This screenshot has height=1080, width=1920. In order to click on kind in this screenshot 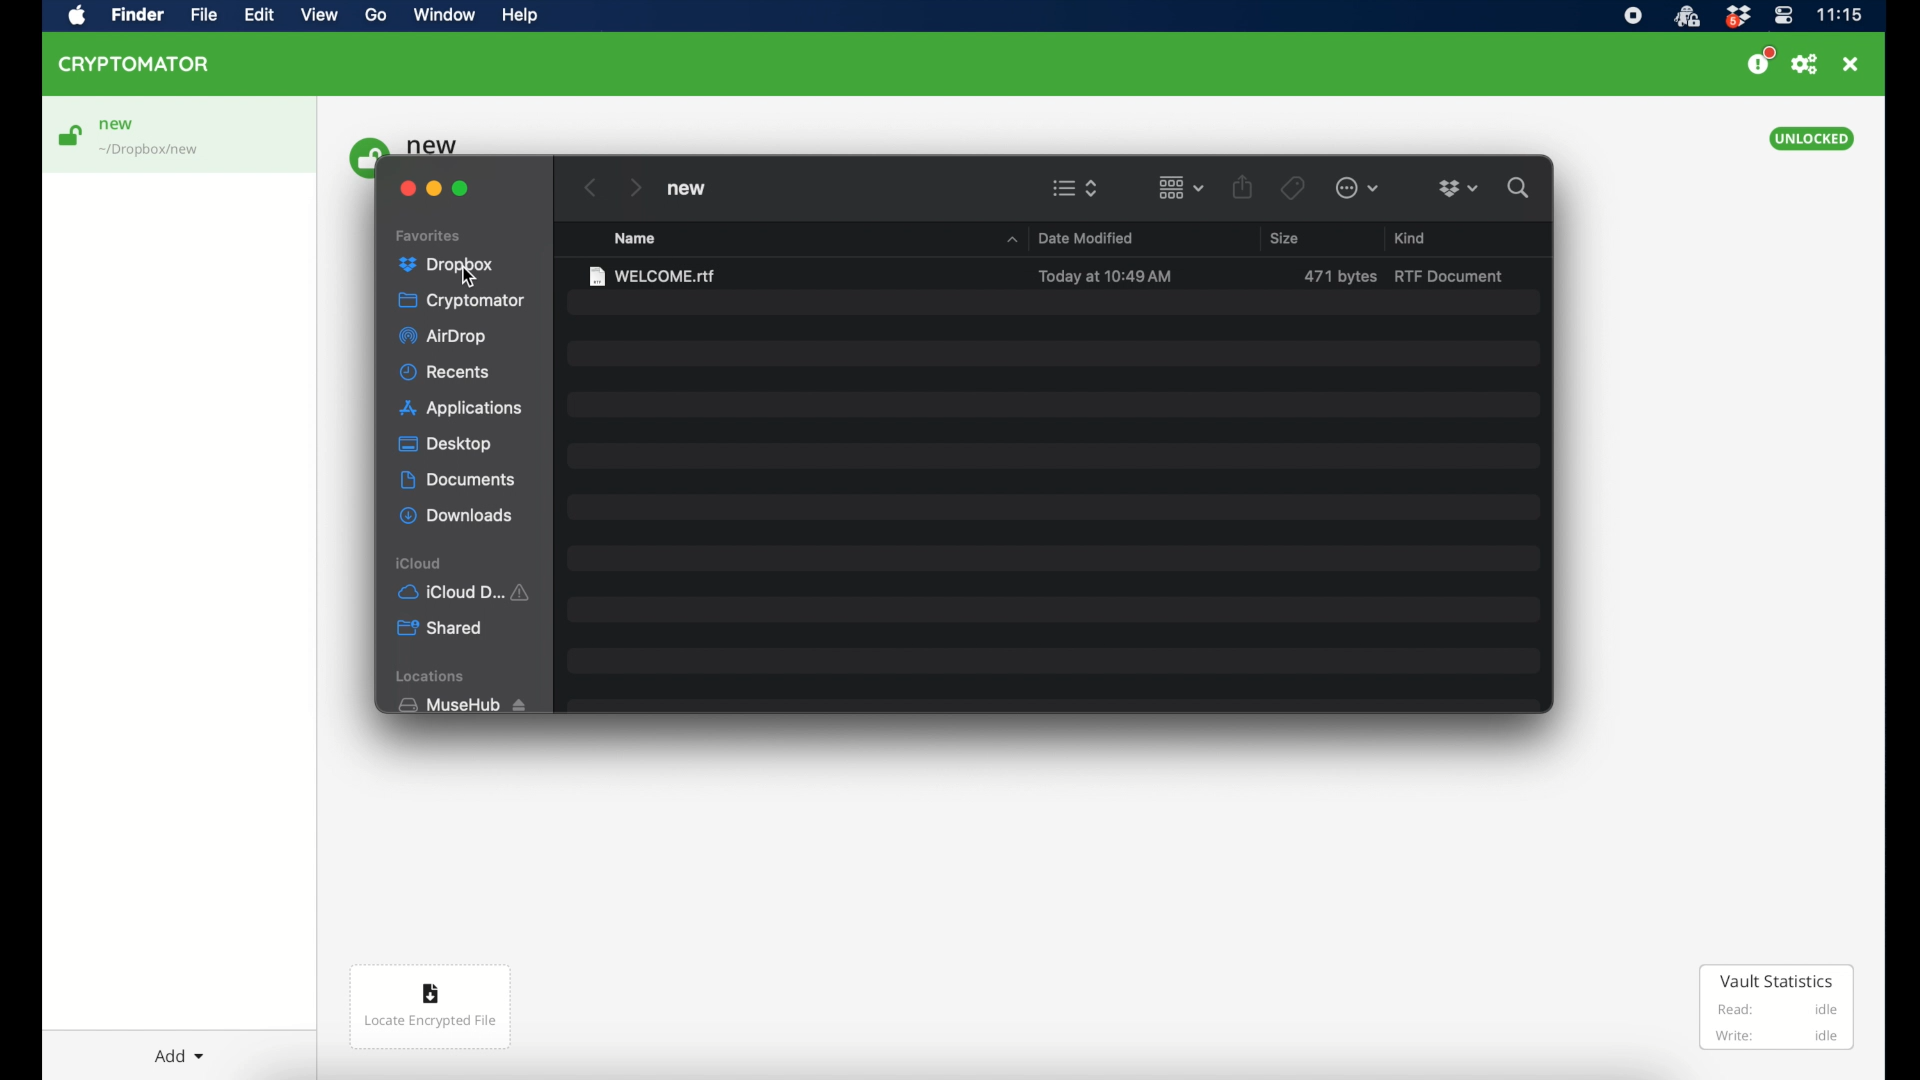, I will do `click(1411, 238)`.